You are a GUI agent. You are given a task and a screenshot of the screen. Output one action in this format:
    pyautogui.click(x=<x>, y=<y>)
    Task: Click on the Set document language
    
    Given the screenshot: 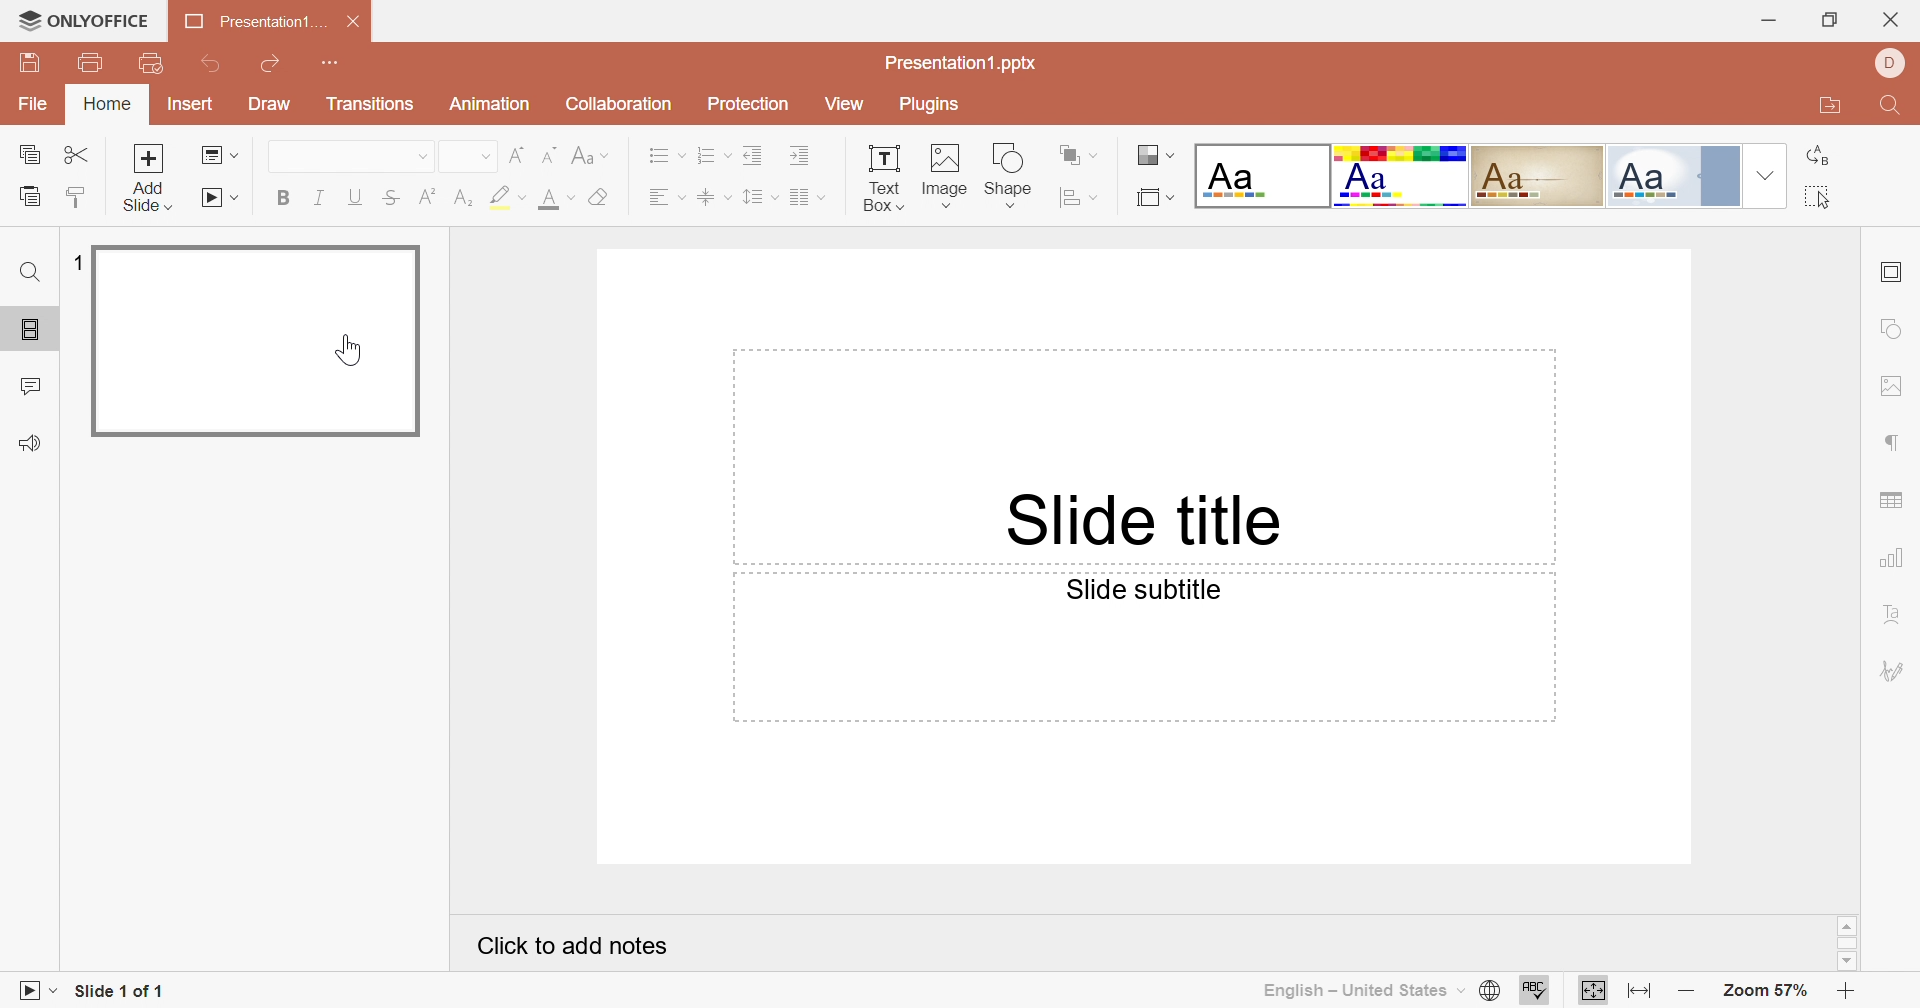 What is the action you would take?
    pyautogui.click(x=1492, y=991)
    